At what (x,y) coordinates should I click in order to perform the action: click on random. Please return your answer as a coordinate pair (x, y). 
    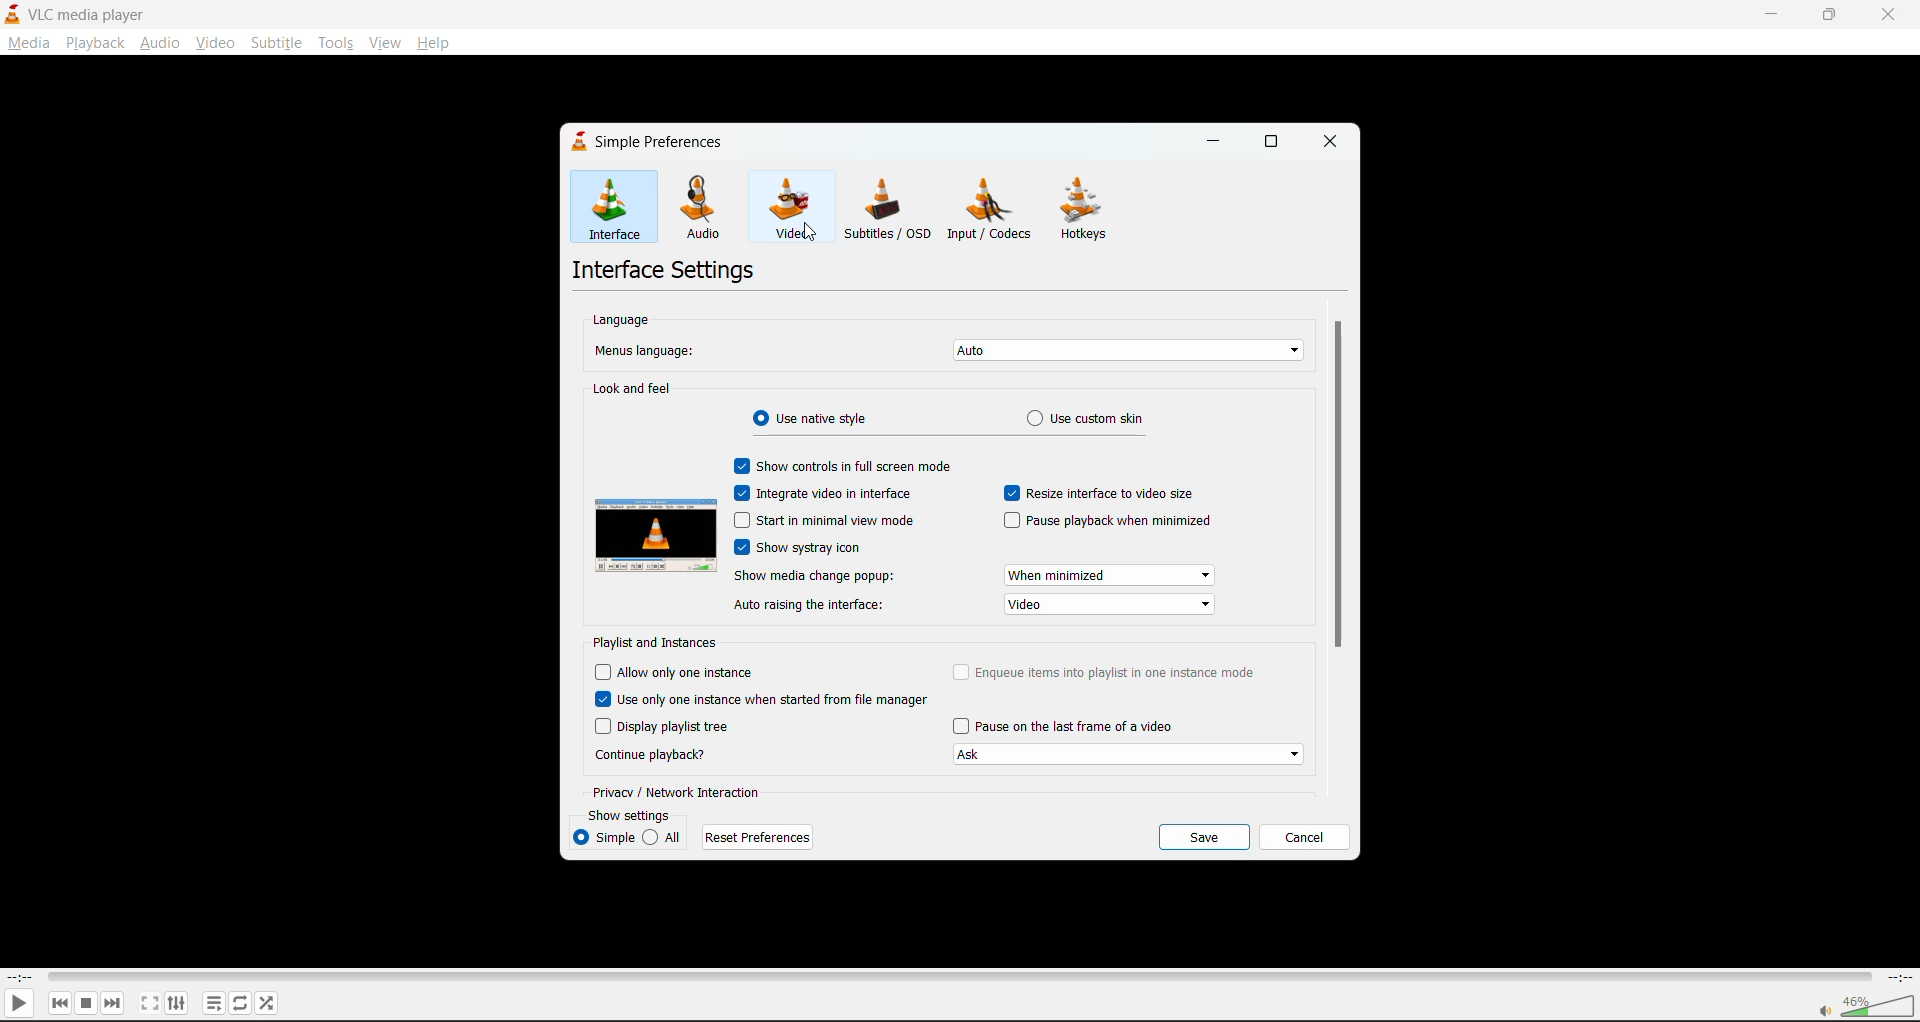
    Looking at the image, I should click on (269, 1006).